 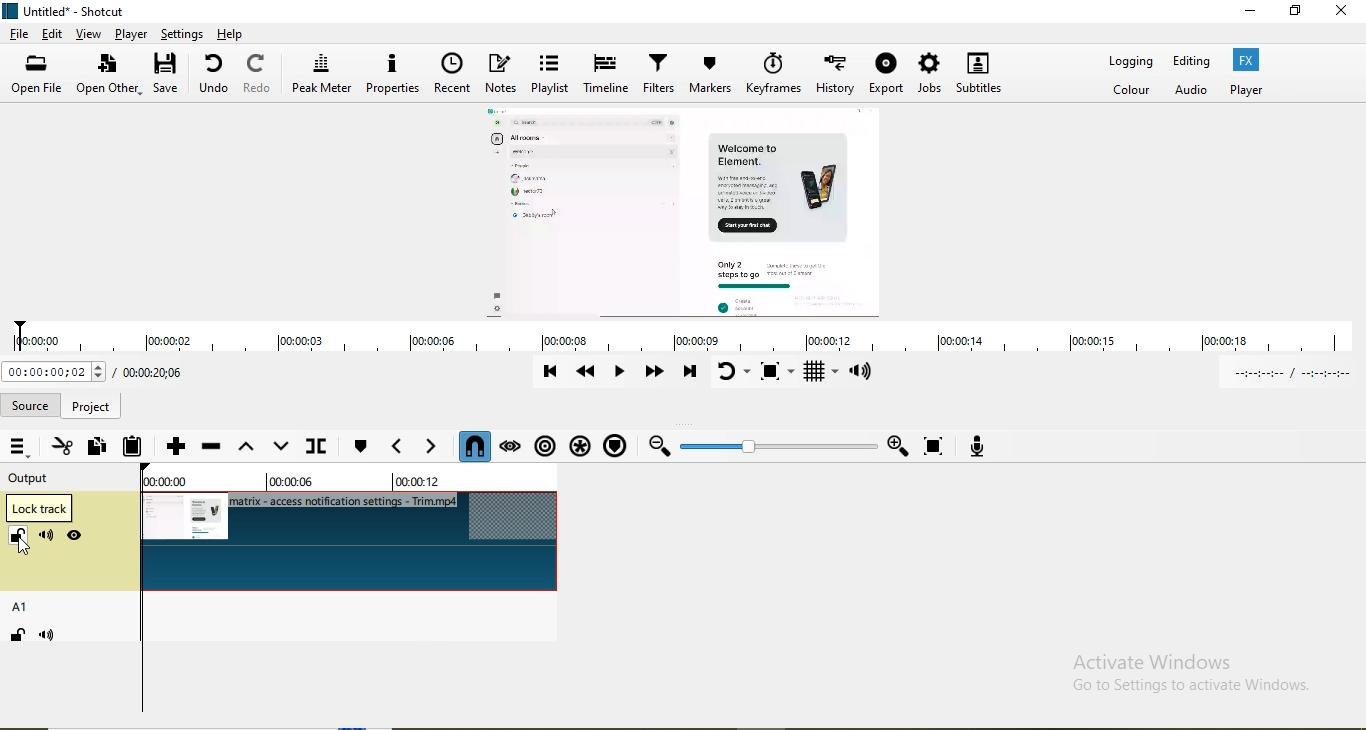 What do you see at coordinates (839, 74) in the screenshot?
I see `History` at bounding box center [839, 74].